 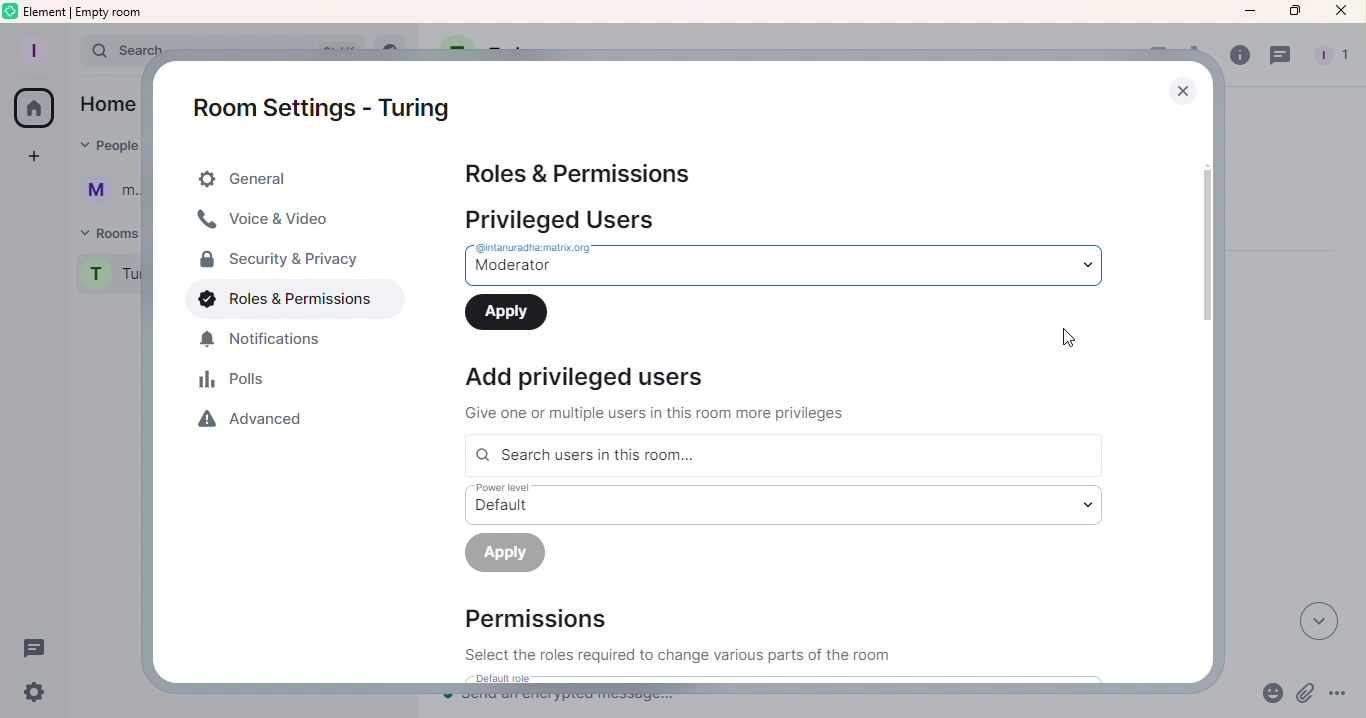 I want to click on Close, so click(x=1337, y=11).